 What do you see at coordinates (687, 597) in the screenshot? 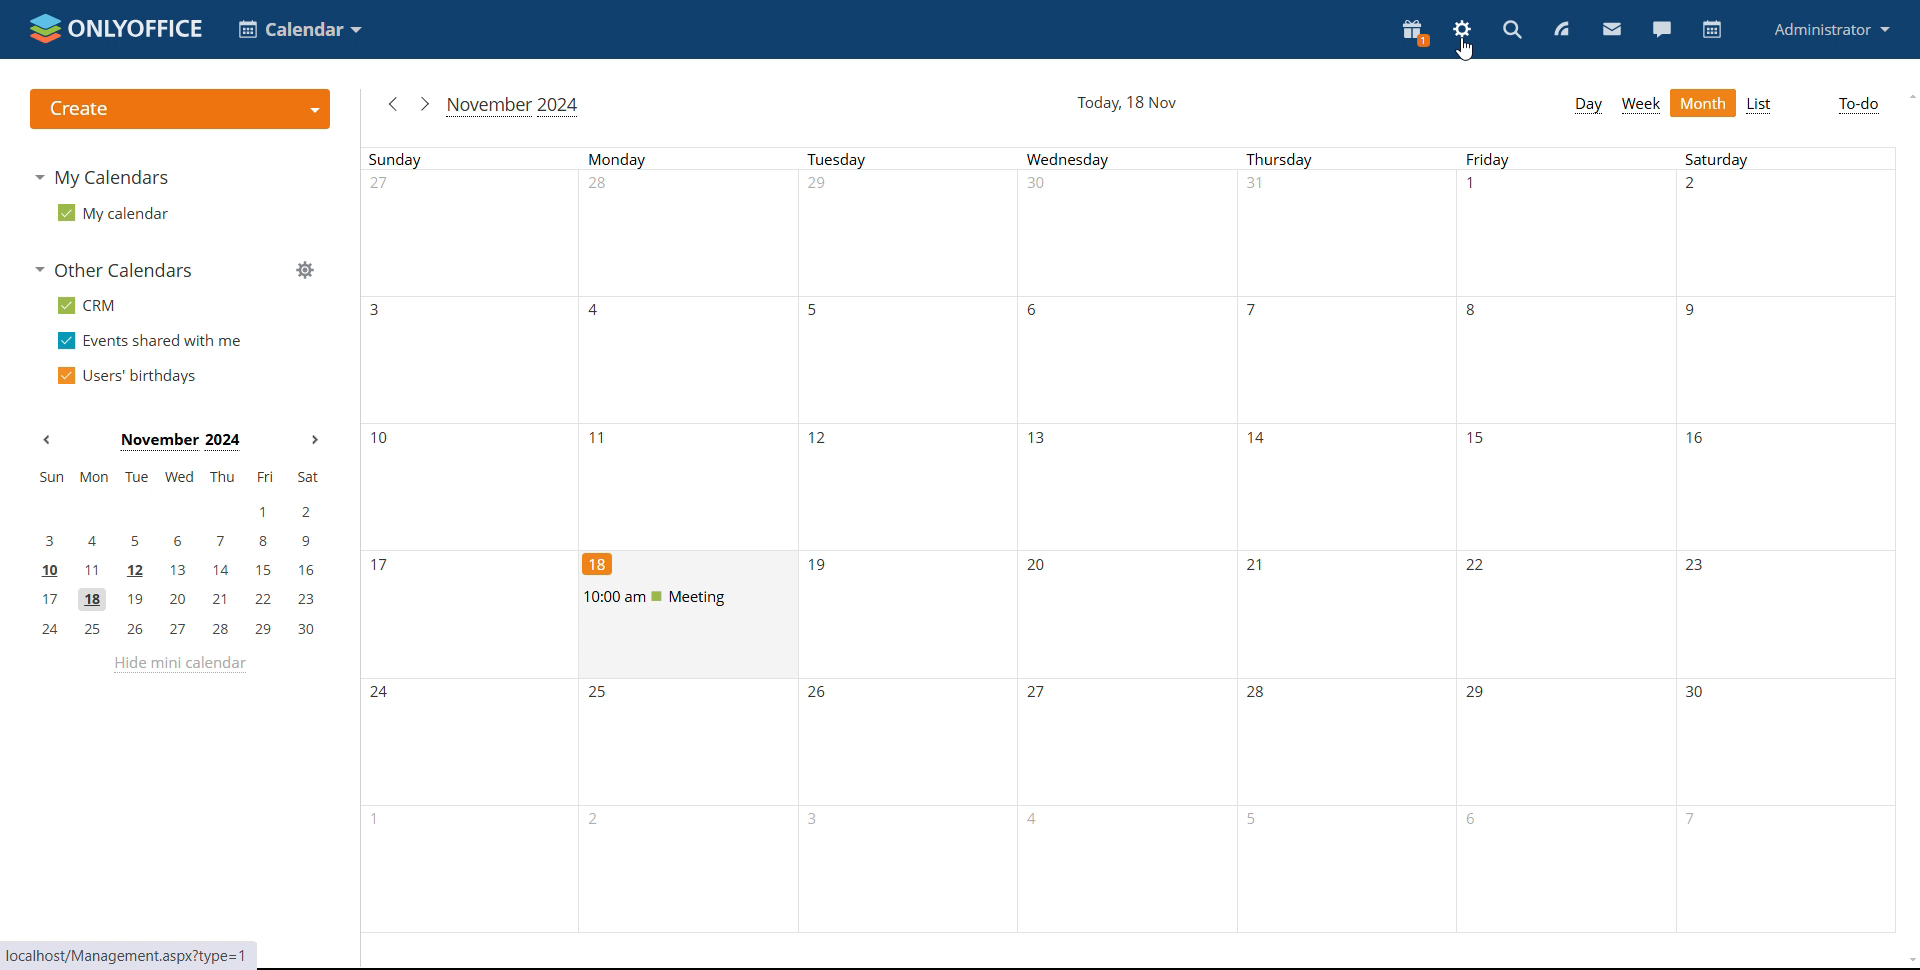
I see `upcoming meeting` at bounding box center [687, 597].